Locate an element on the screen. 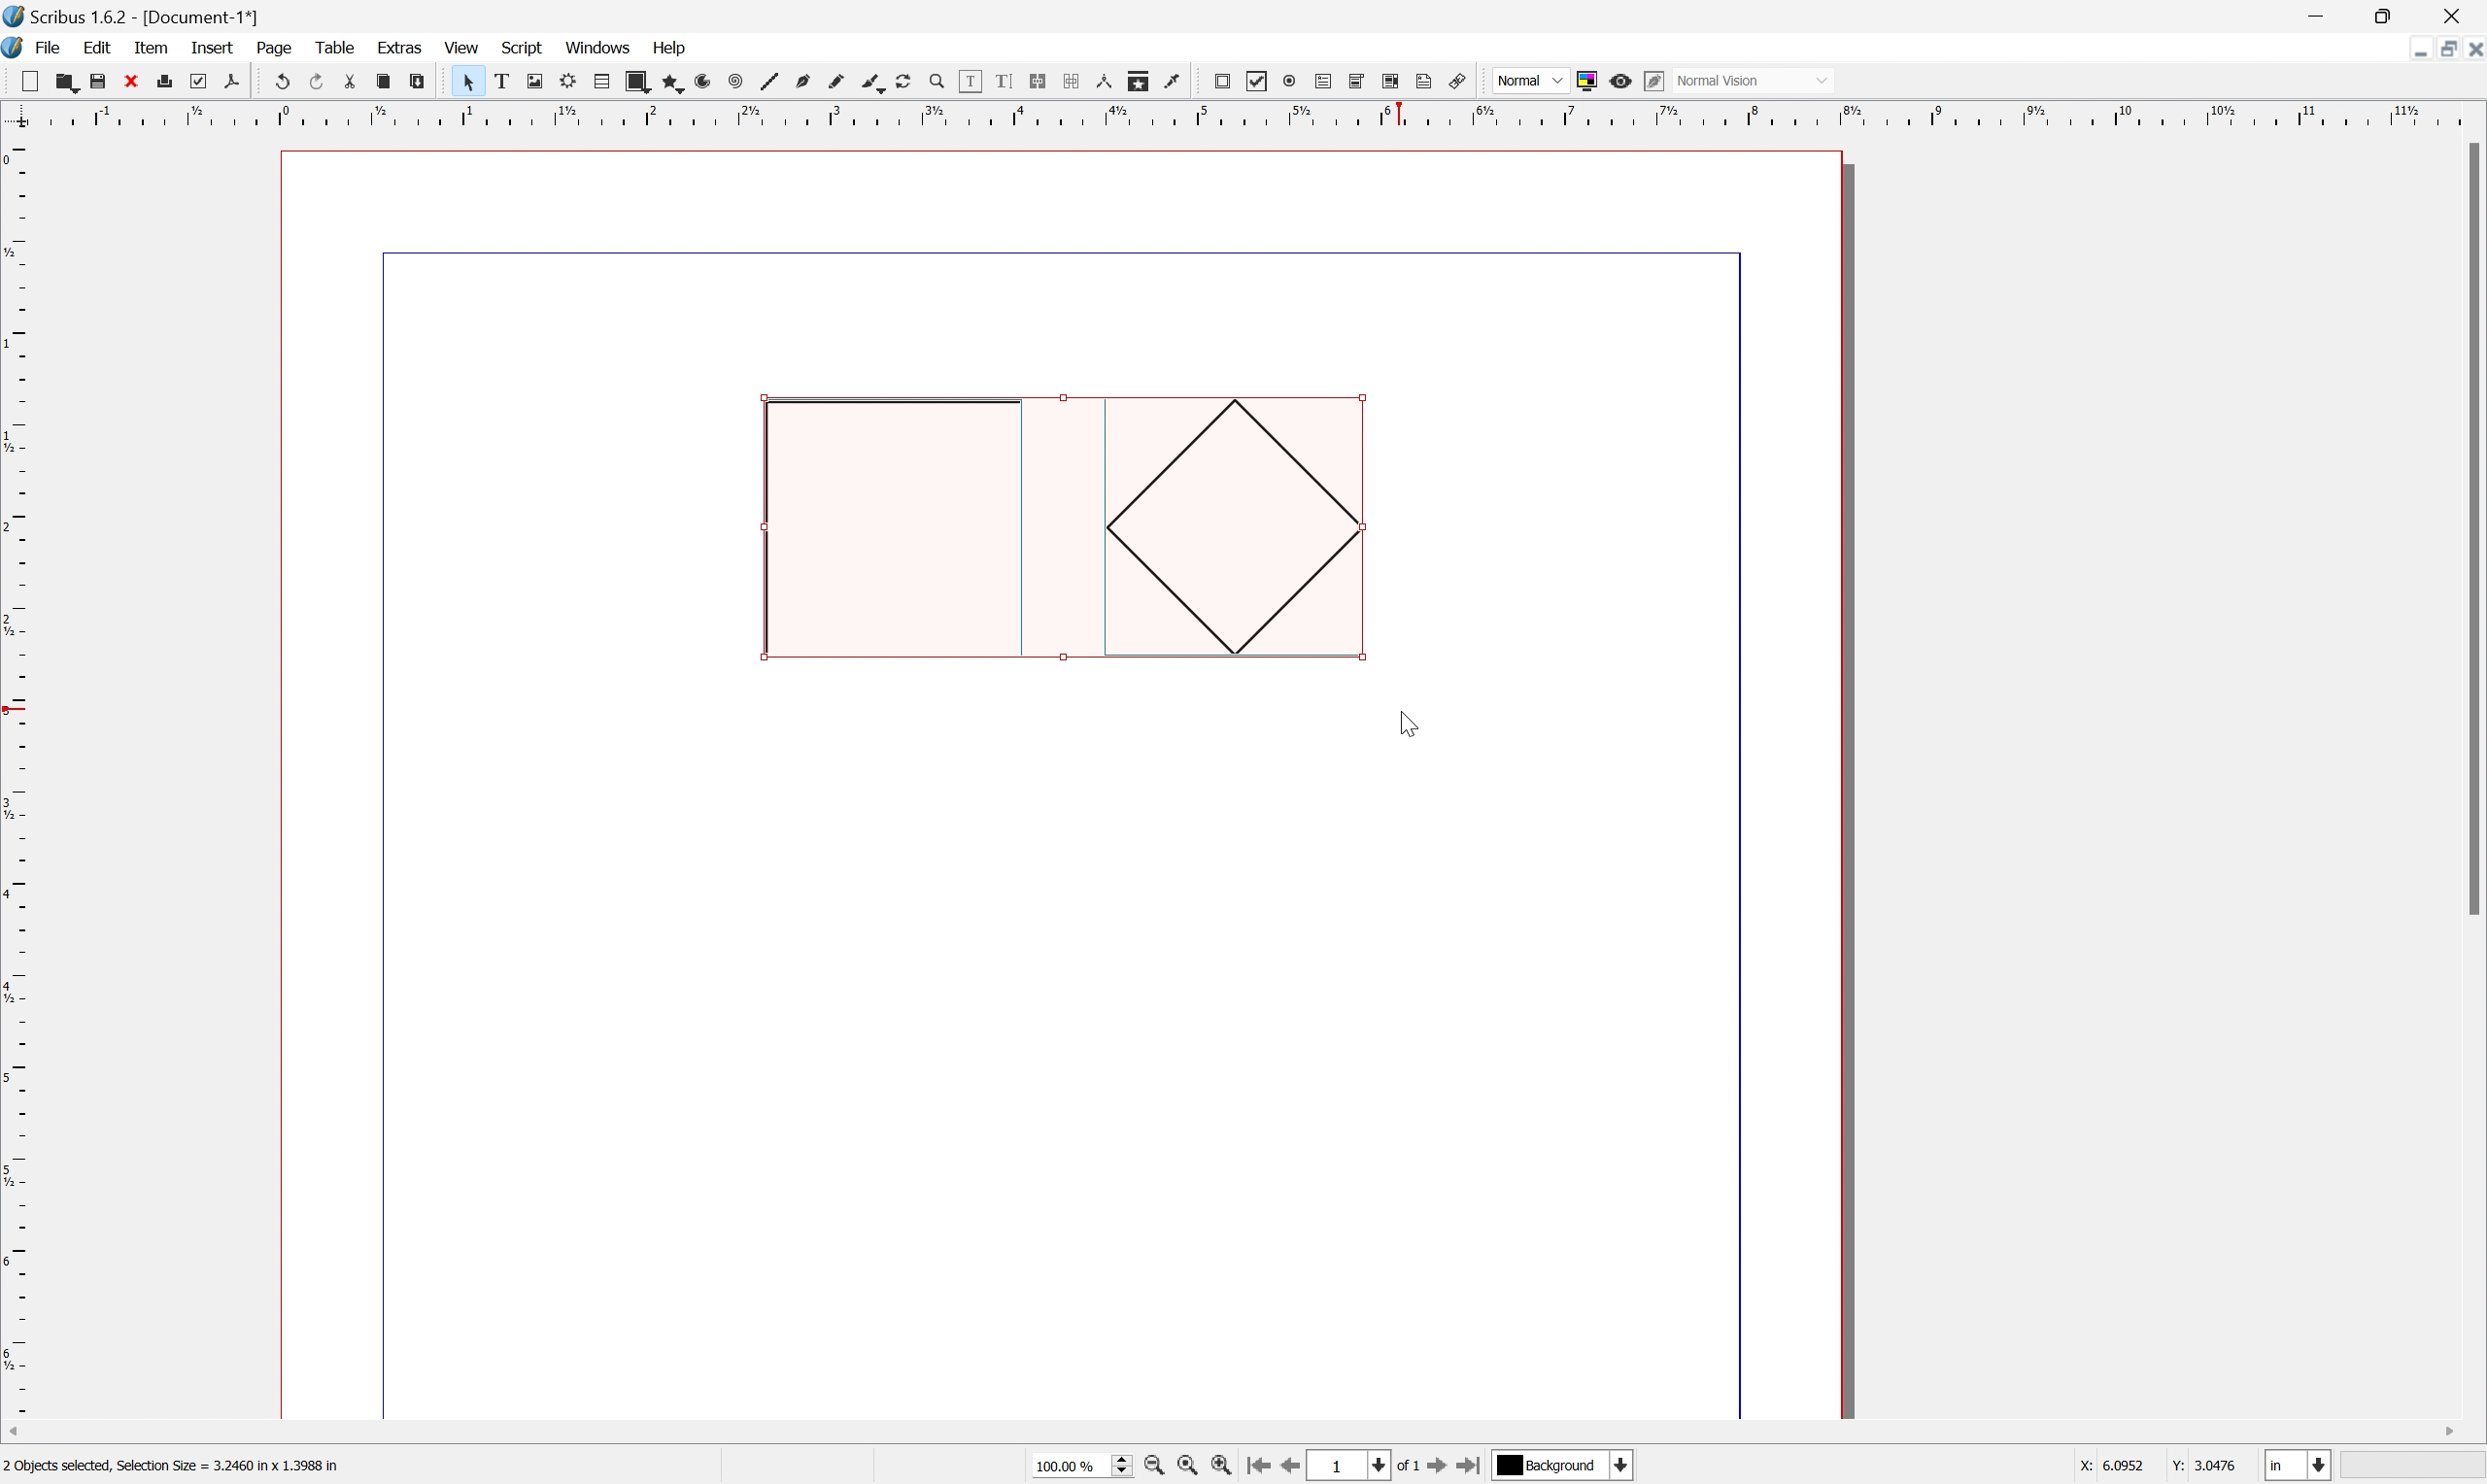 The image size is (2487, 1484). Zoom in is located at coordinates (1214, 1467).